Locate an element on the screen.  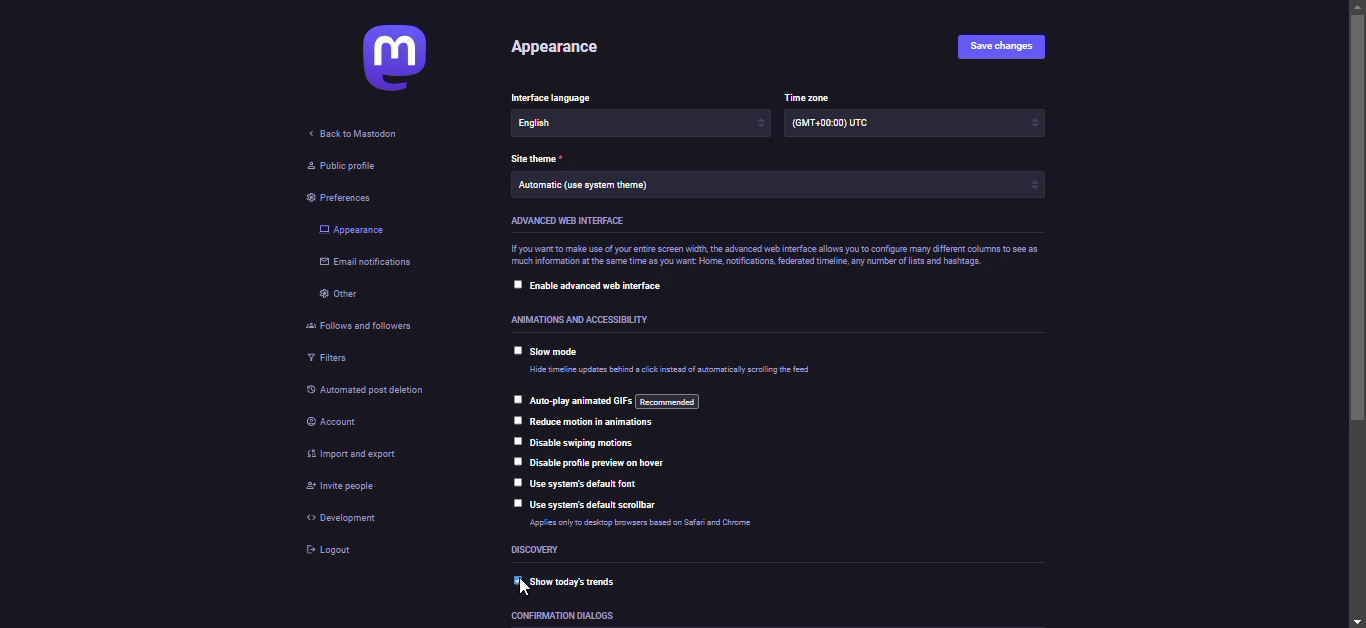
email notifications is located at coordinates (369, 263).